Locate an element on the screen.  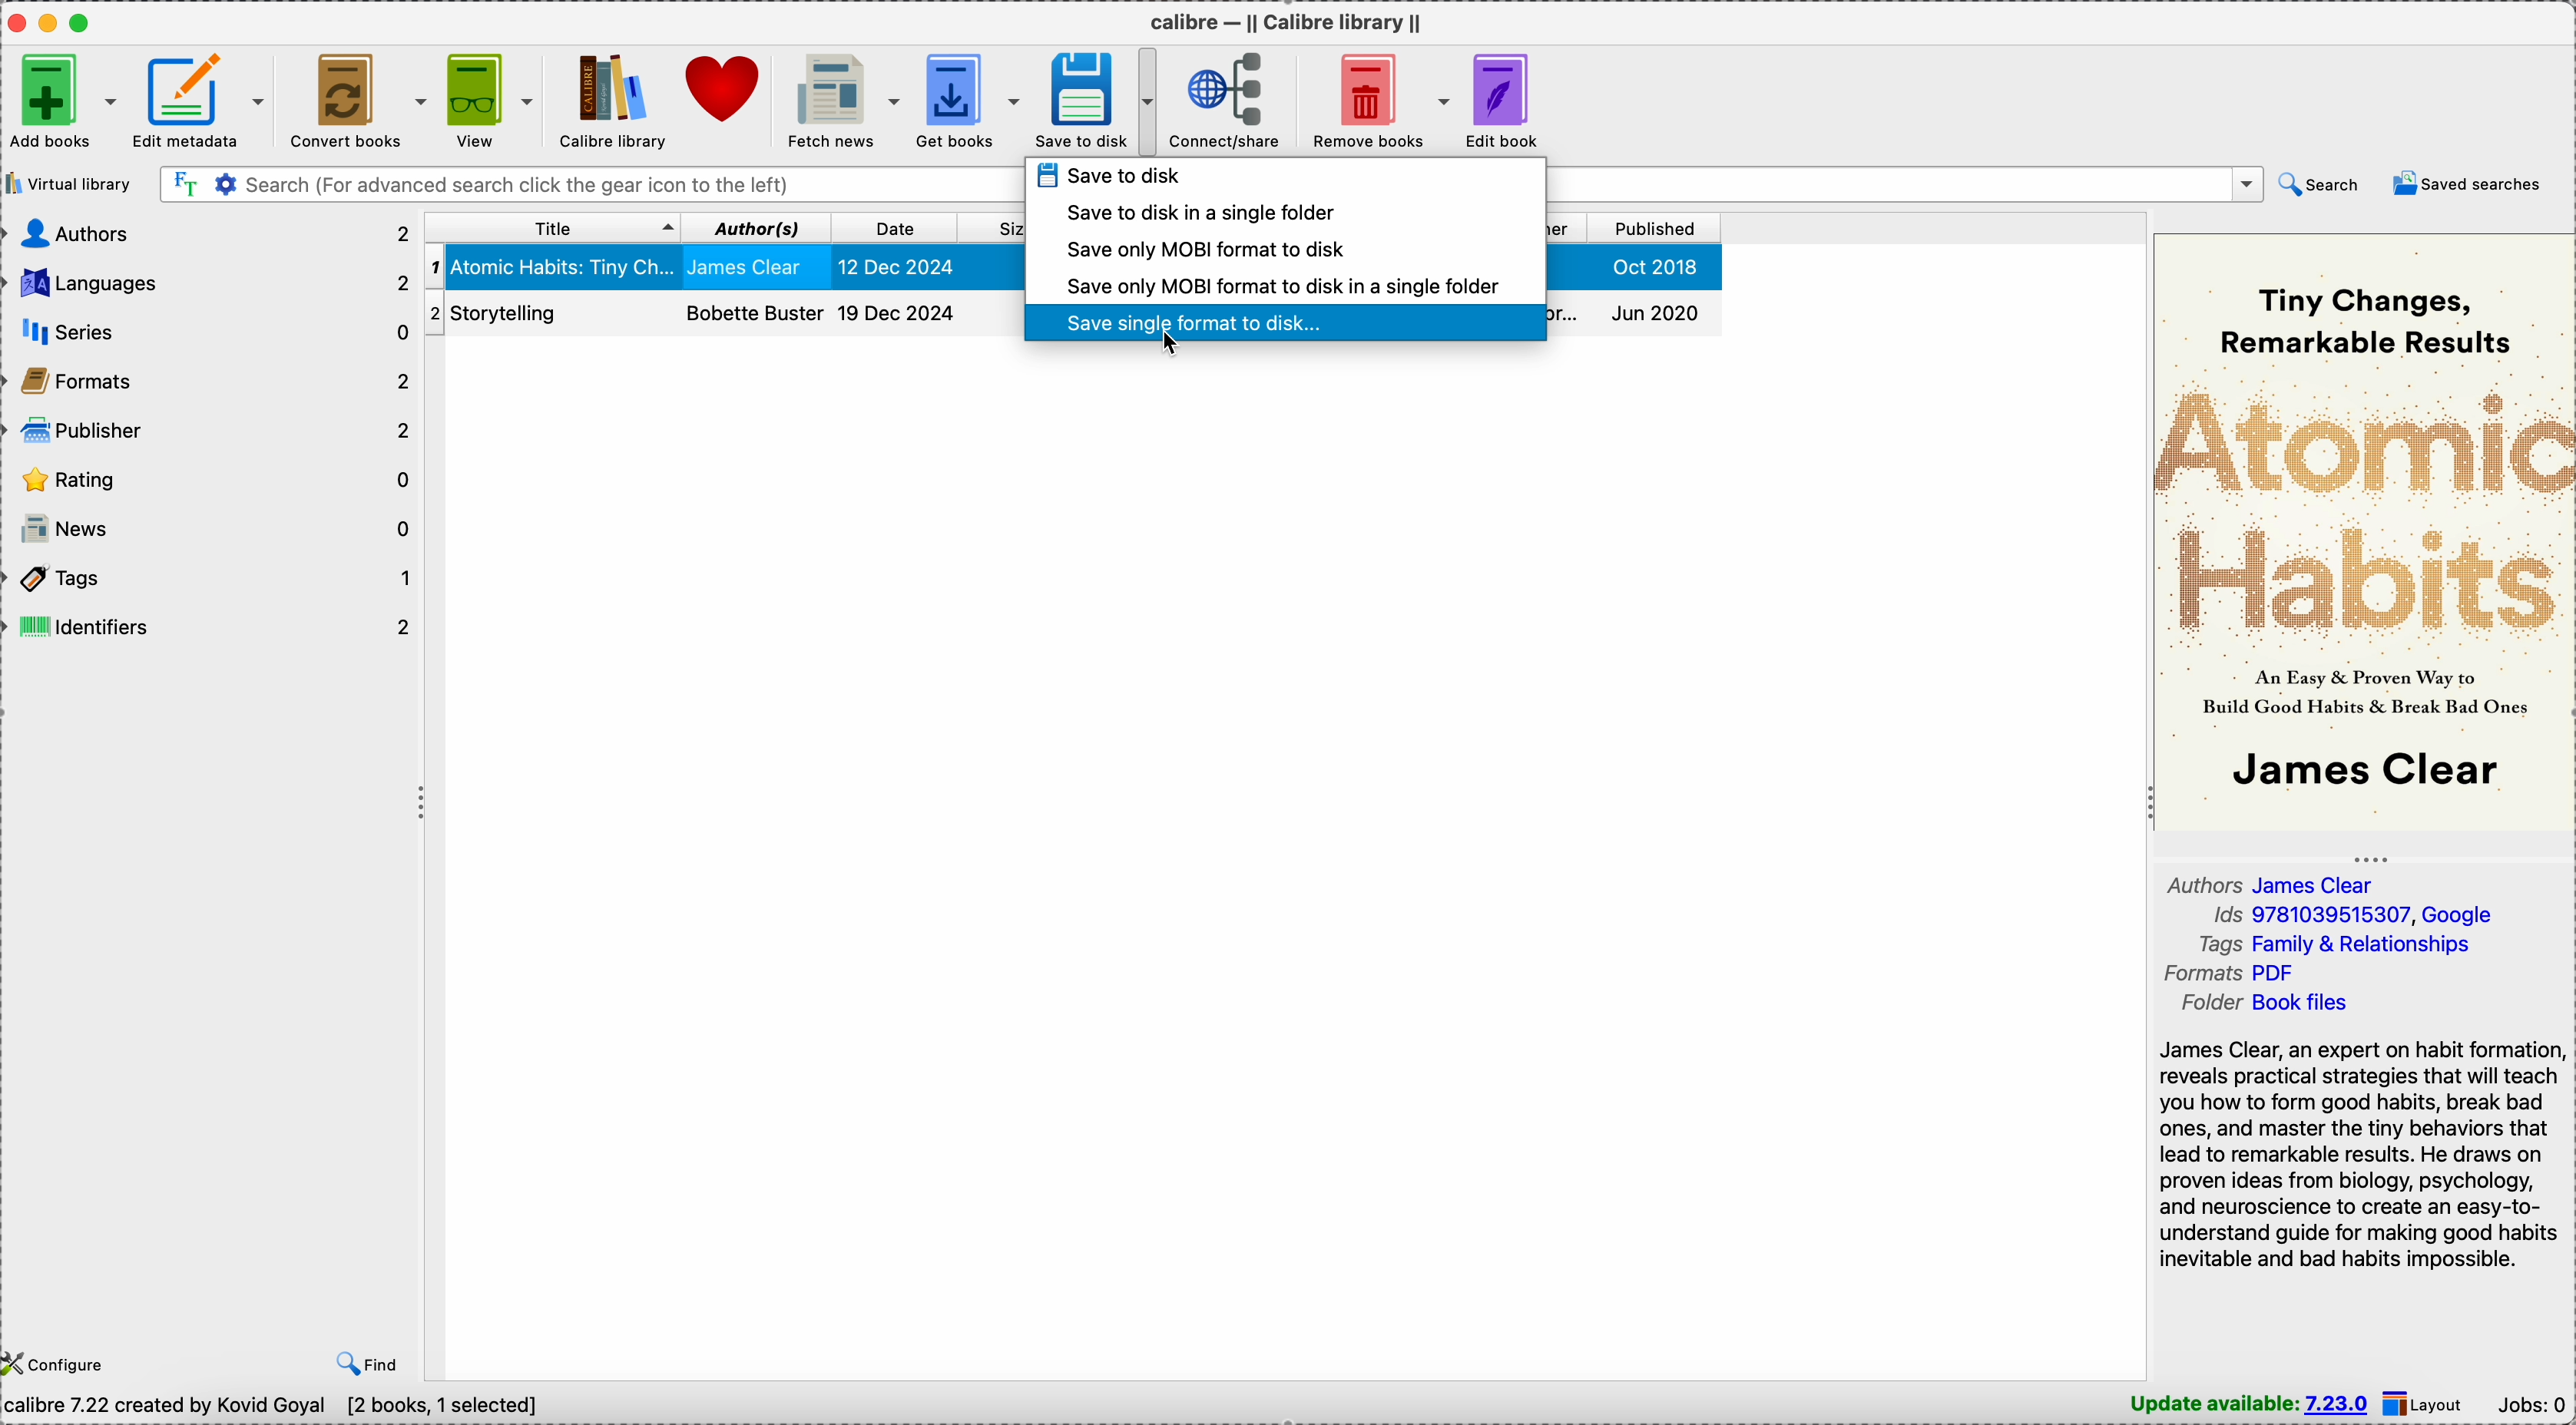
edit book is located at coordinates (1510, 97).